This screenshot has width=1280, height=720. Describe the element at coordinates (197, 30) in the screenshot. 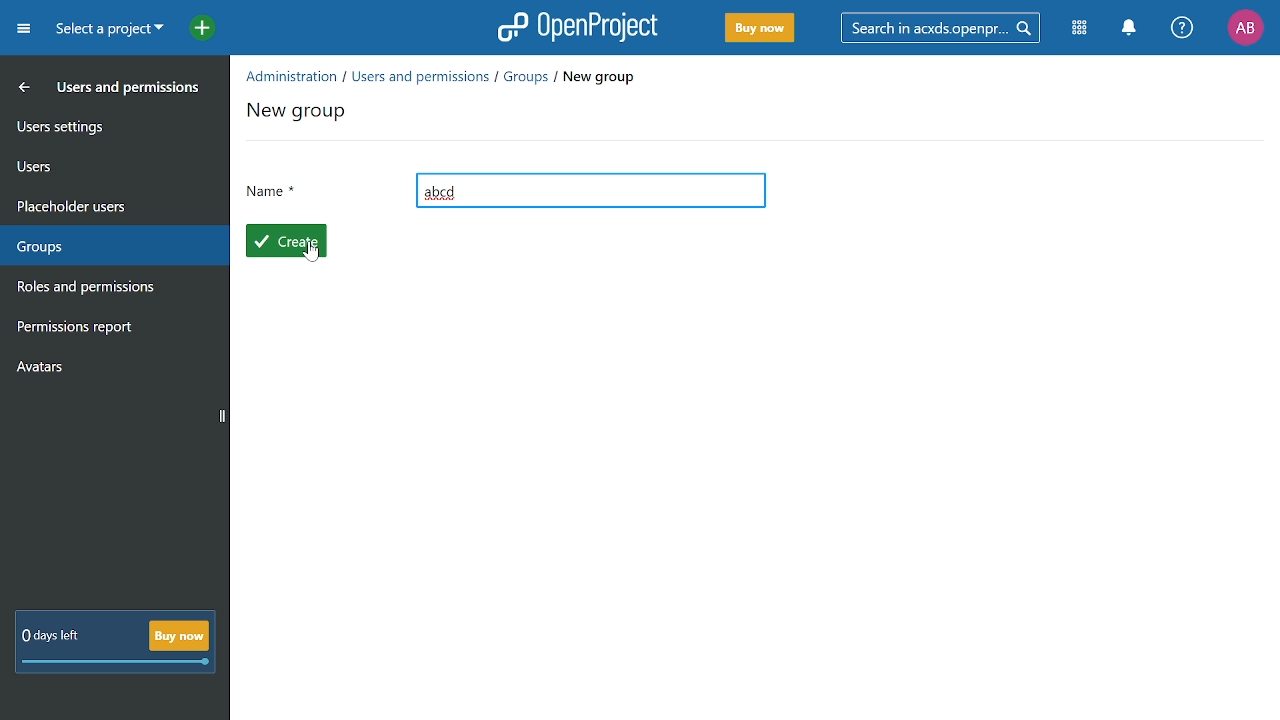

I see `add project` at that location.